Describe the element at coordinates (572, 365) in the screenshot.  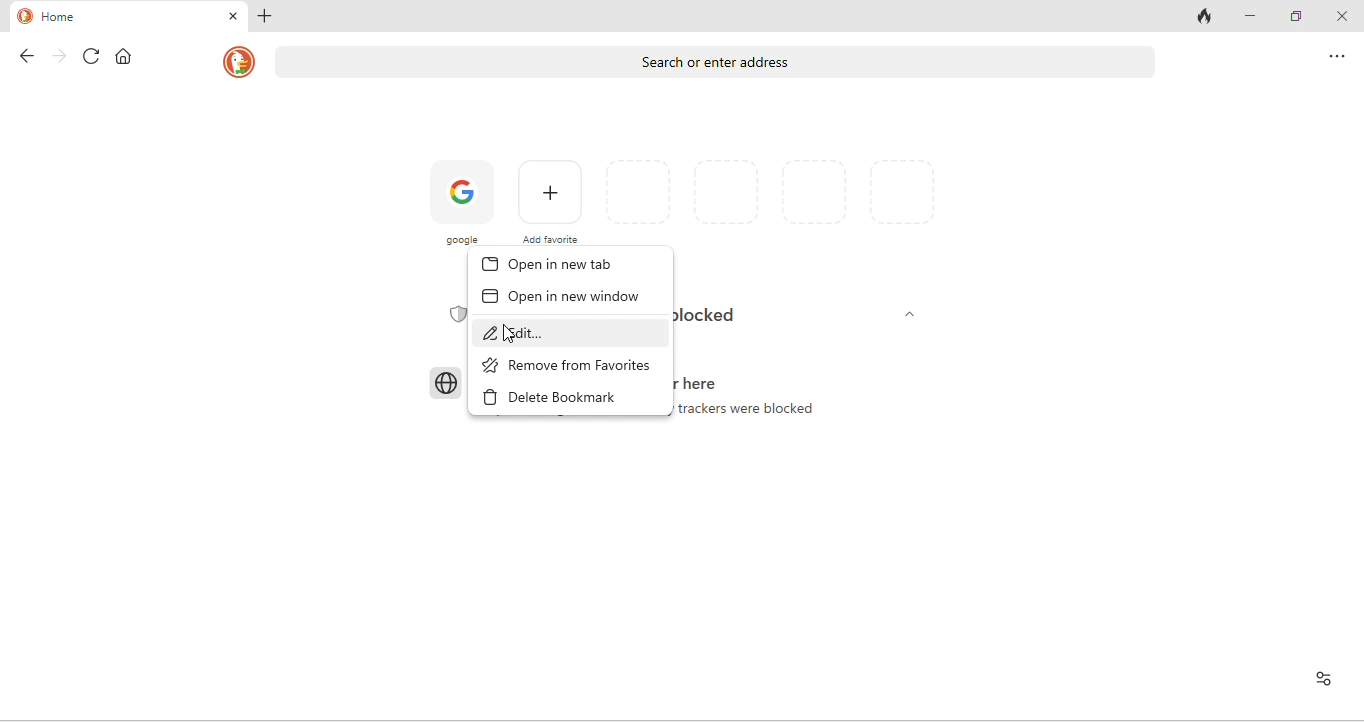
I see `remove from favorites` at that location.